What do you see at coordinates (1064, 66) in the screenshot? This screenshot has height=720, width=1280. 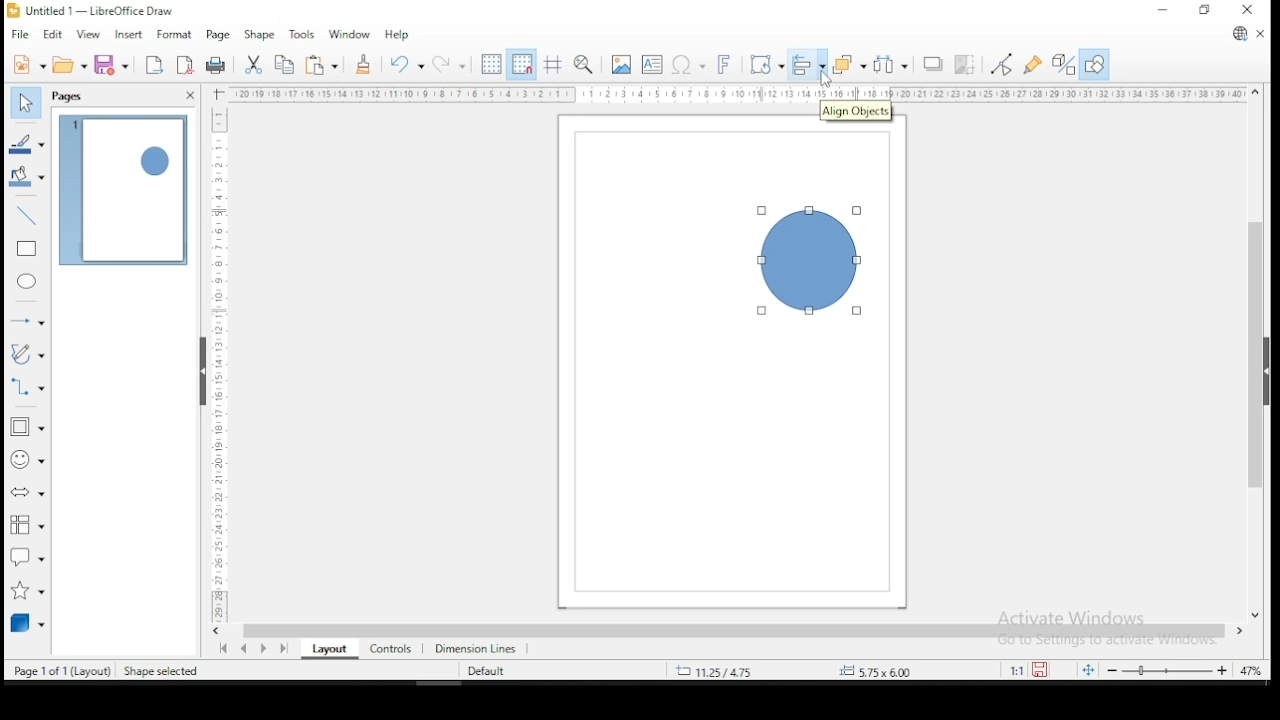 I see `toggle extrusions` at bounding box center [1064, 66].